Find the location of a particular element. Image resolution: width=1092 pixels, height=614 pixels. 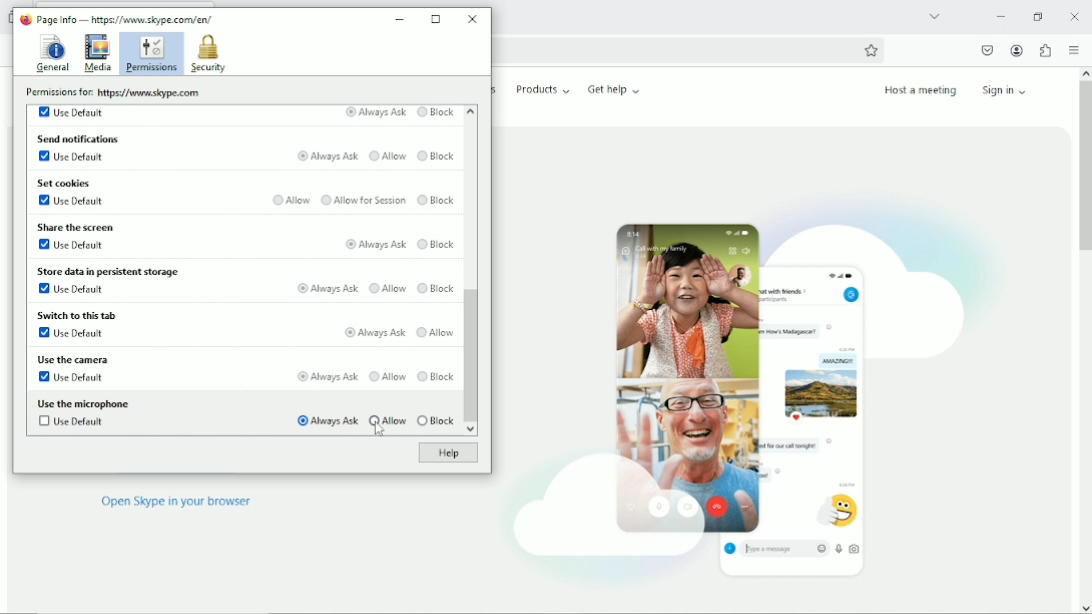

Allow is located at coordinates (386, 375).